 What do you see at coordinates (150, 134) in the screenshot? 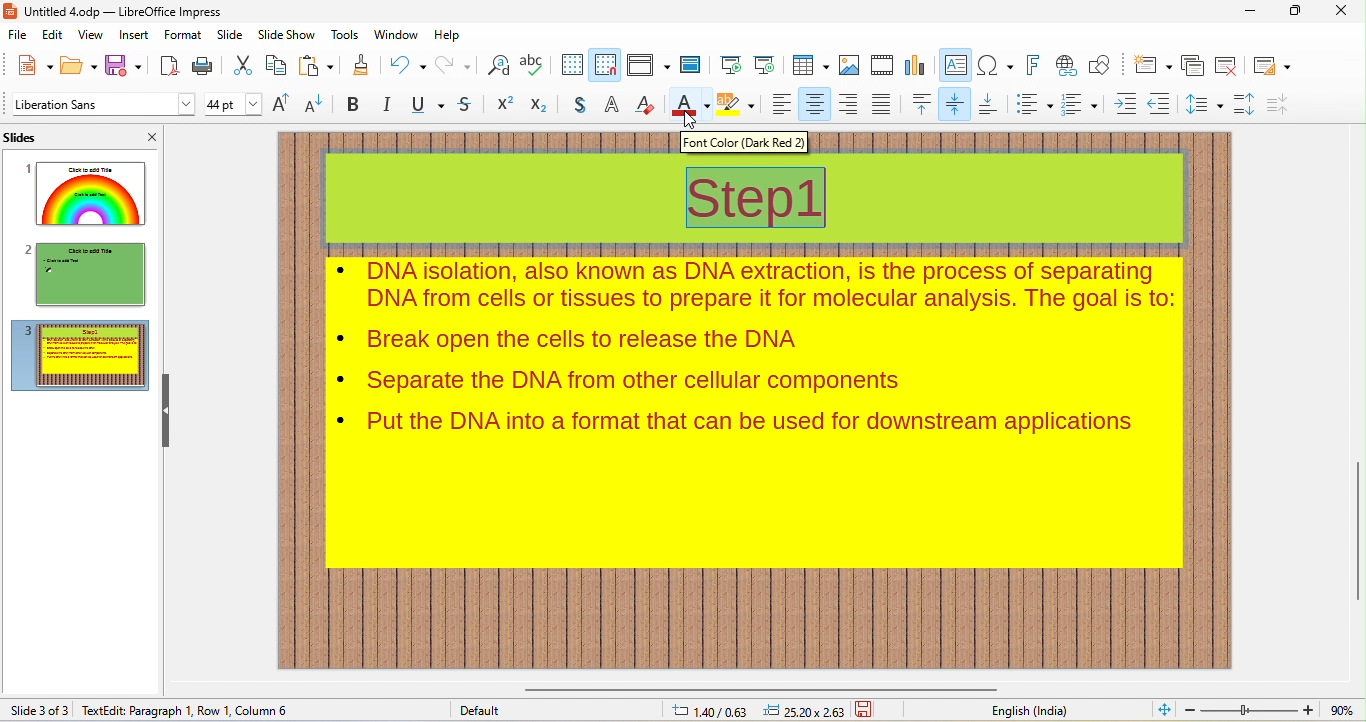
I see `close` at bounding box center [150, 134].